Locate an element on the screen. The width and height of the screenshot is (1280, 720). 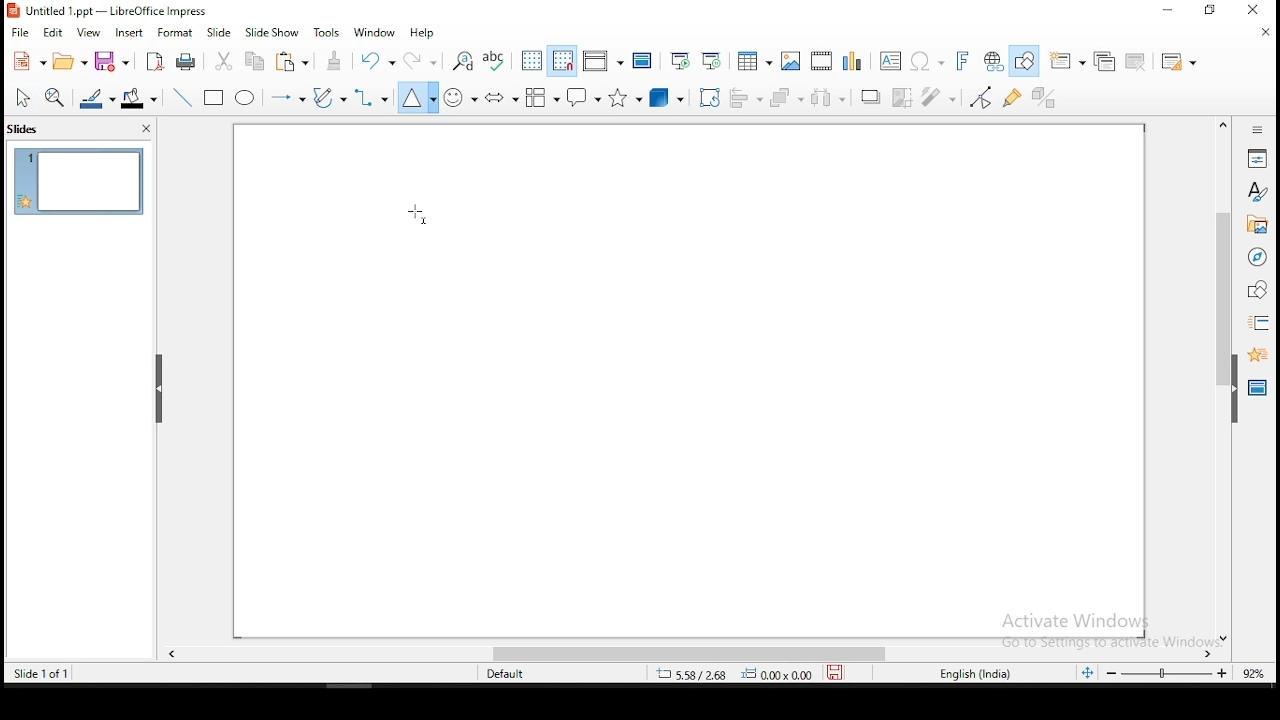
minimize is located at coordinates (1164, 12).